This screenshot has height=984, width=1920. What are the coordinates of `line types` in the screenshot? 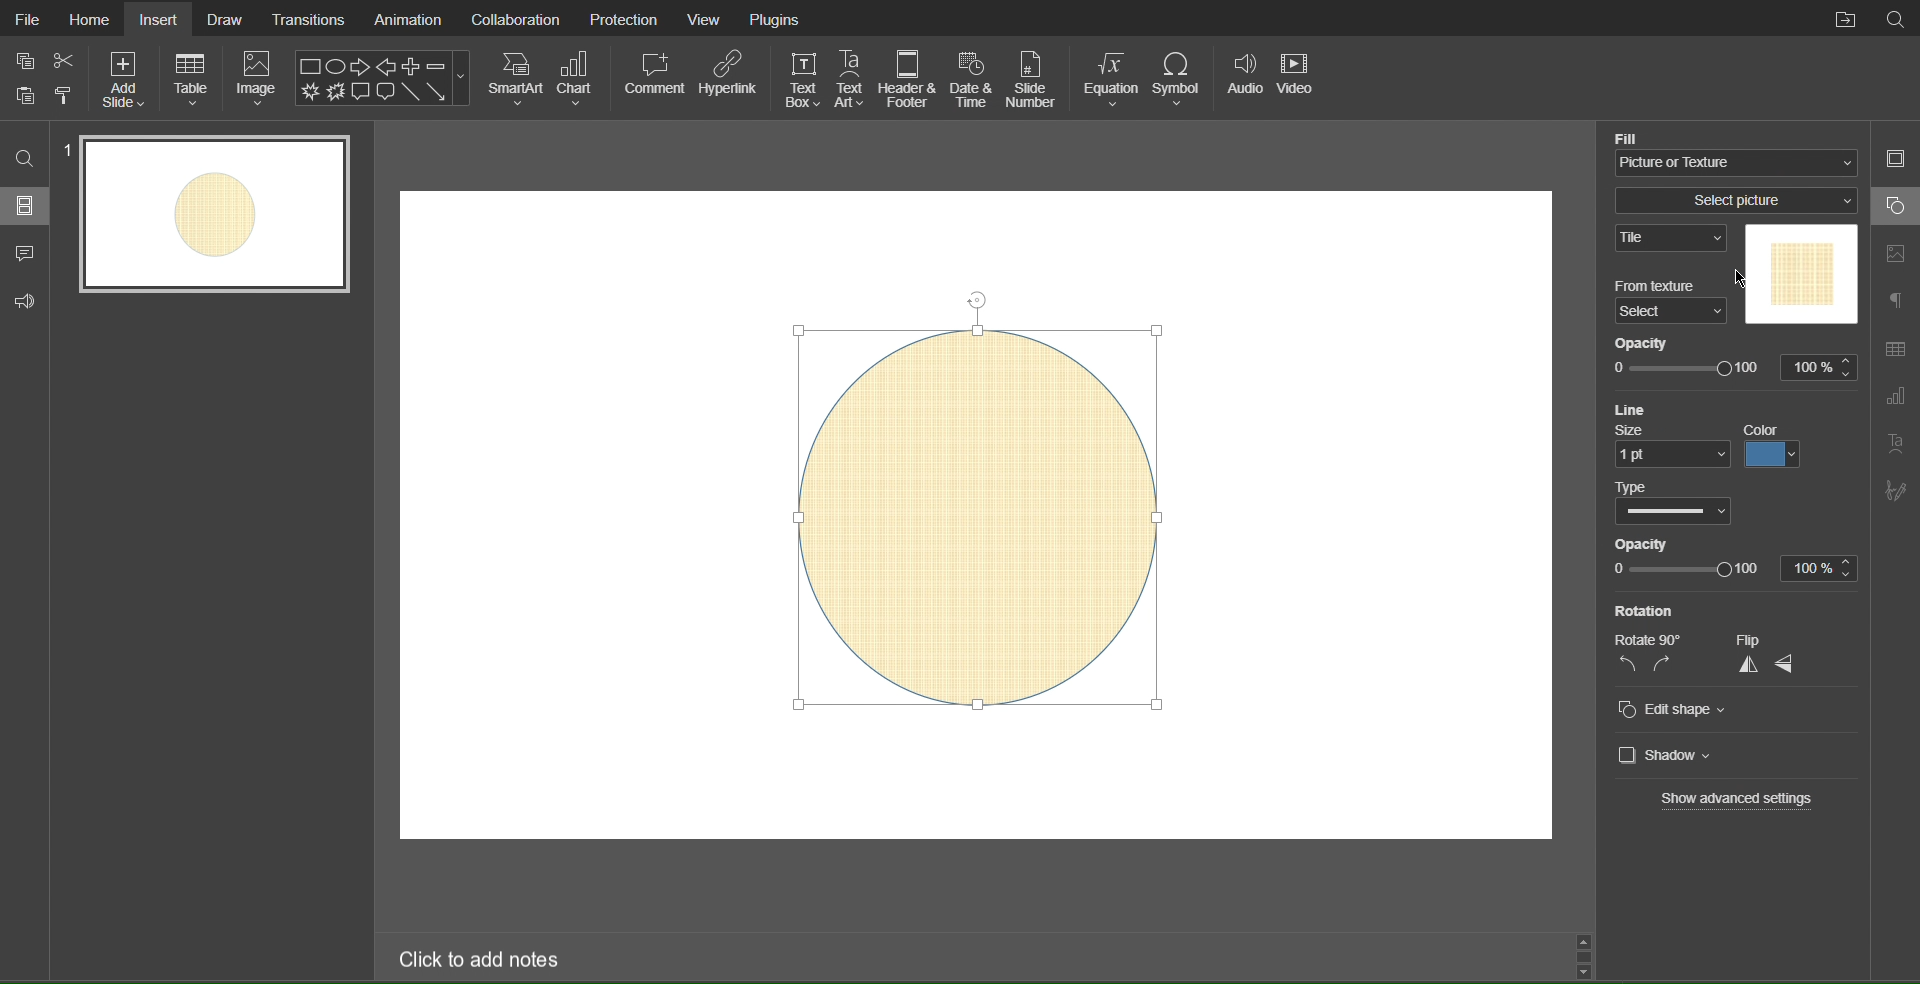 It's located at (1667, 514).